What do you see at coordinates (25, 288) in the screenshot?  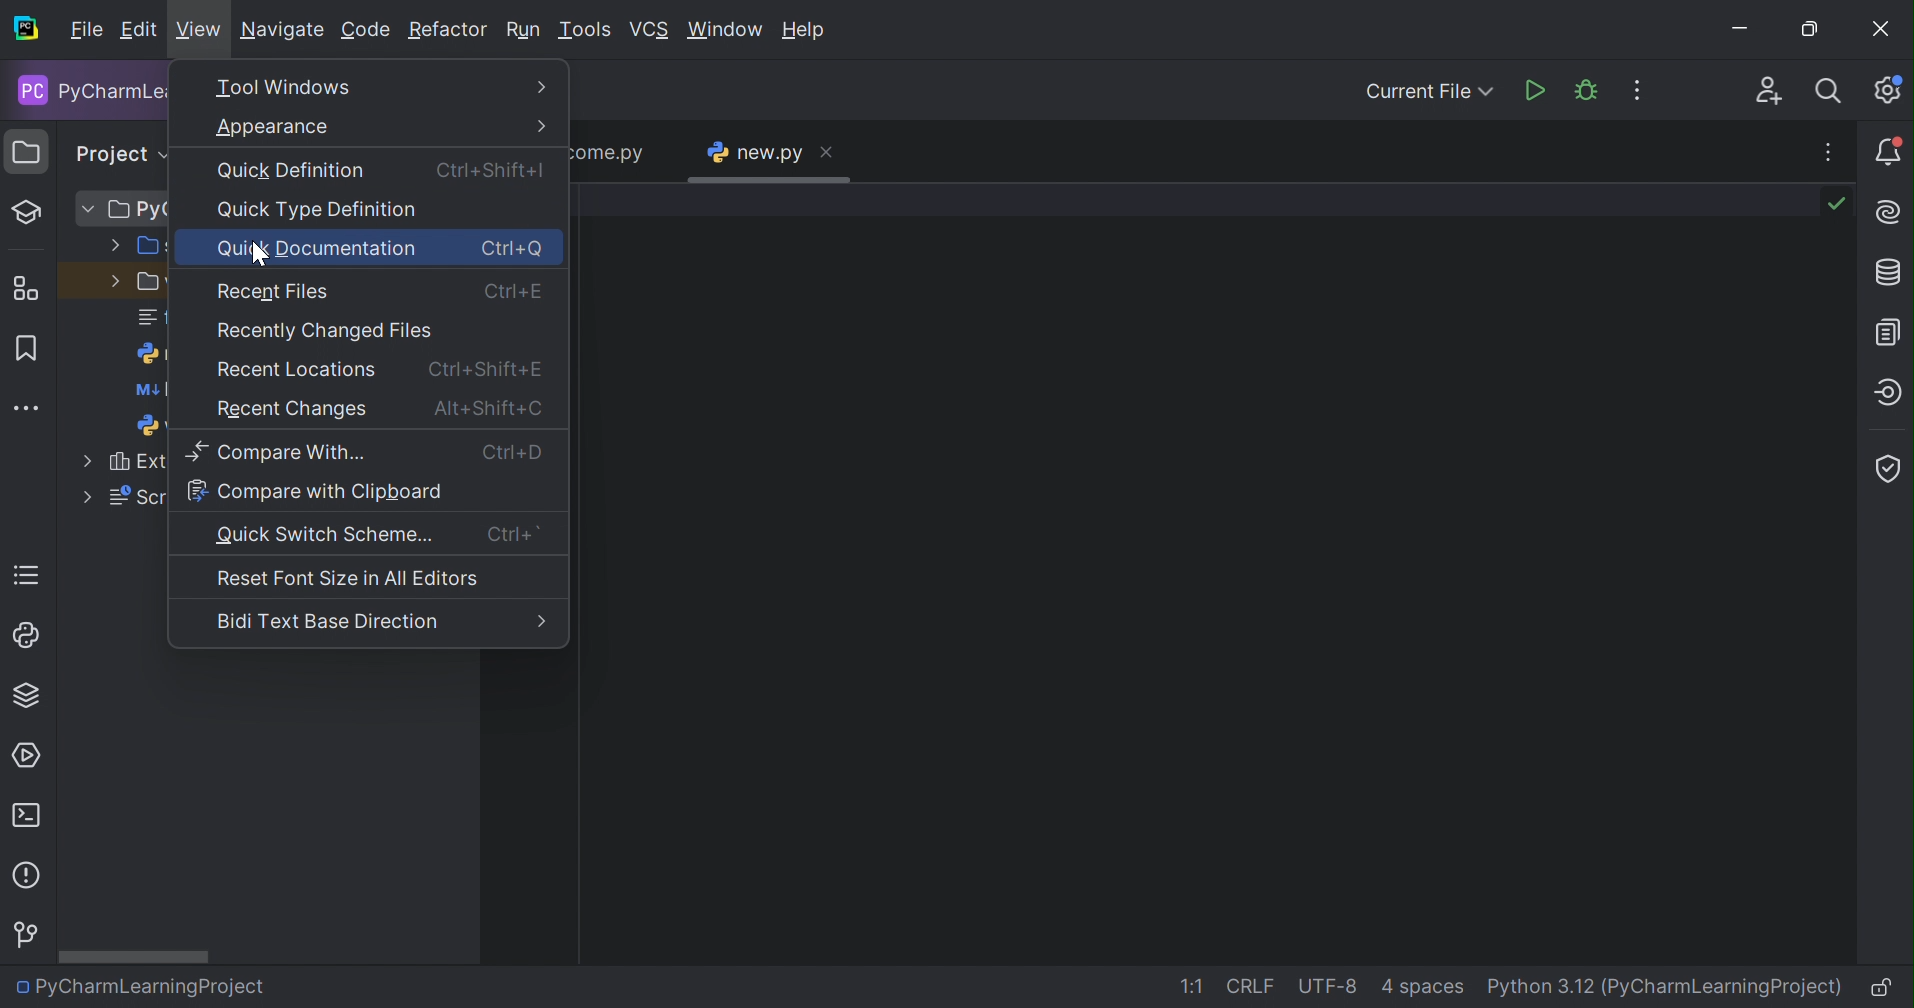 I see `Structure` at bounding box center [25, 288].